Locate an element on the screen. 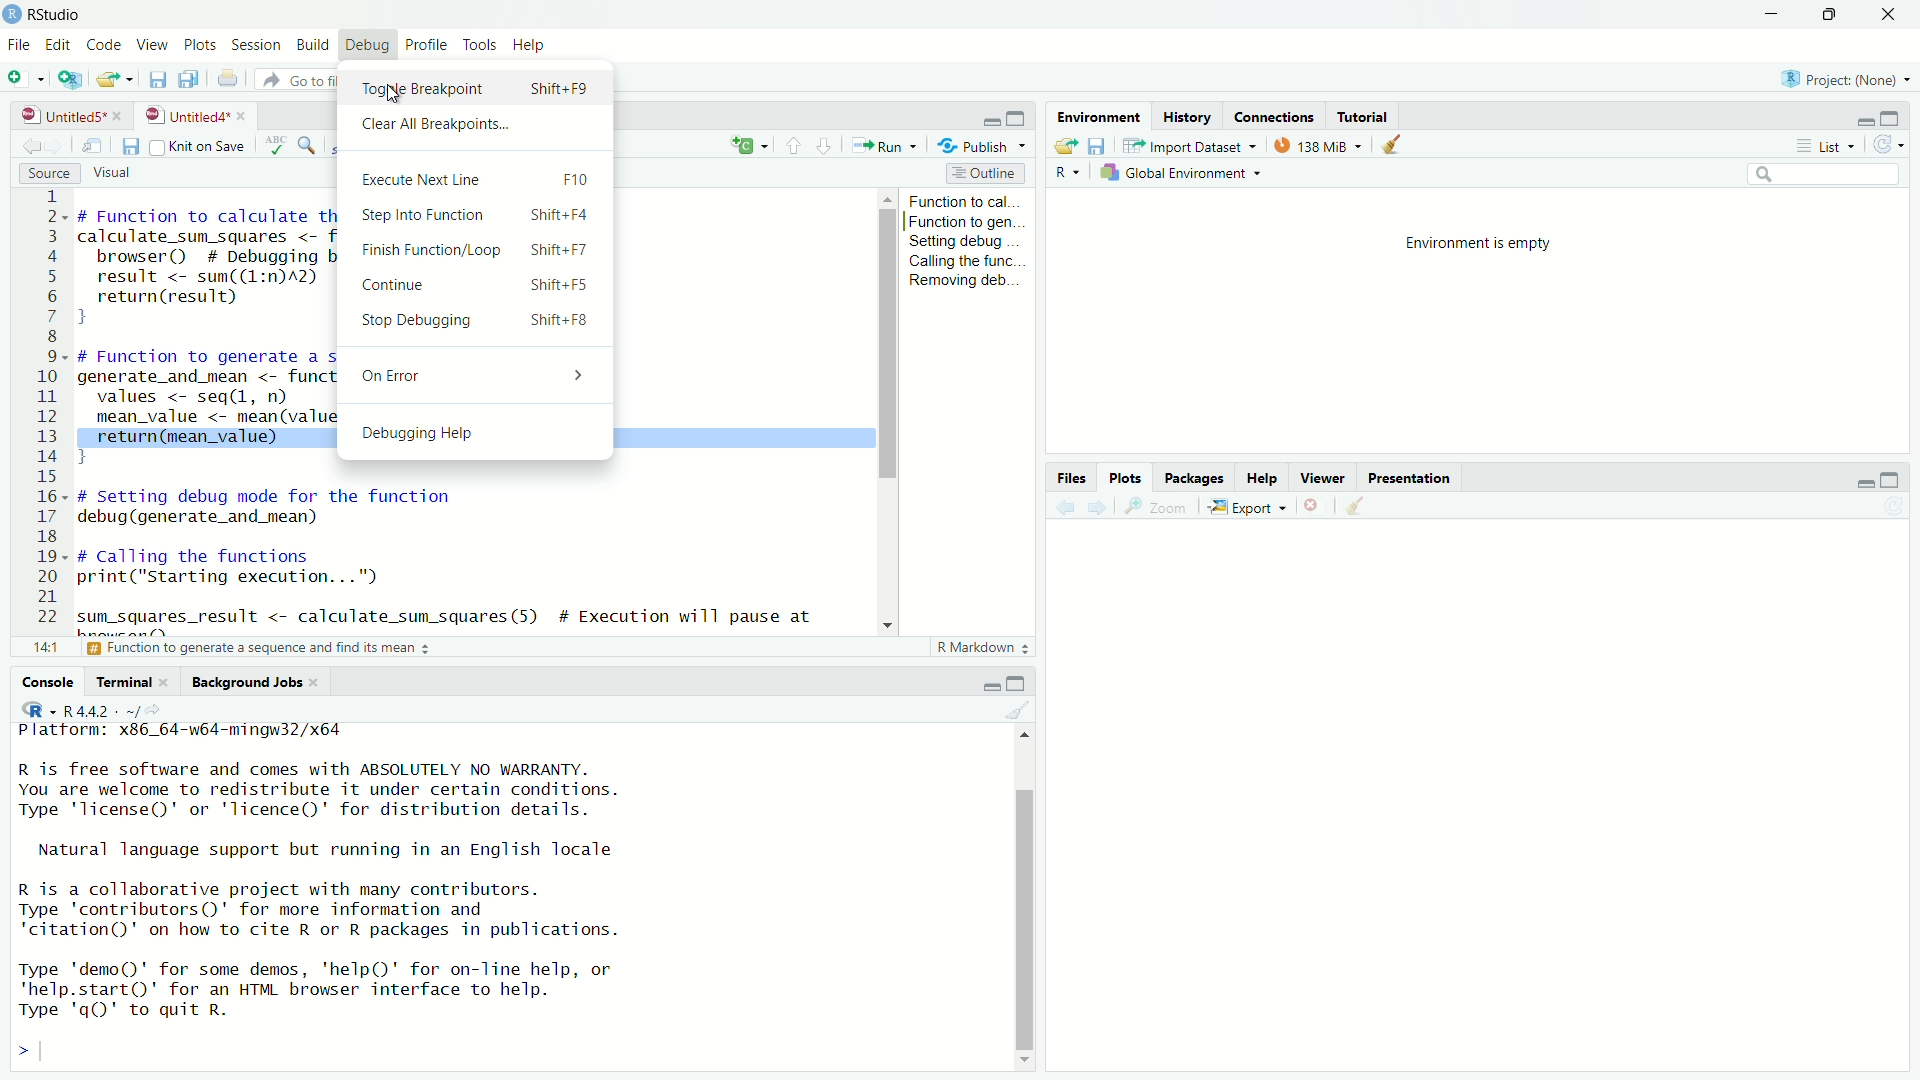  source is located at coordinates (48, 174).